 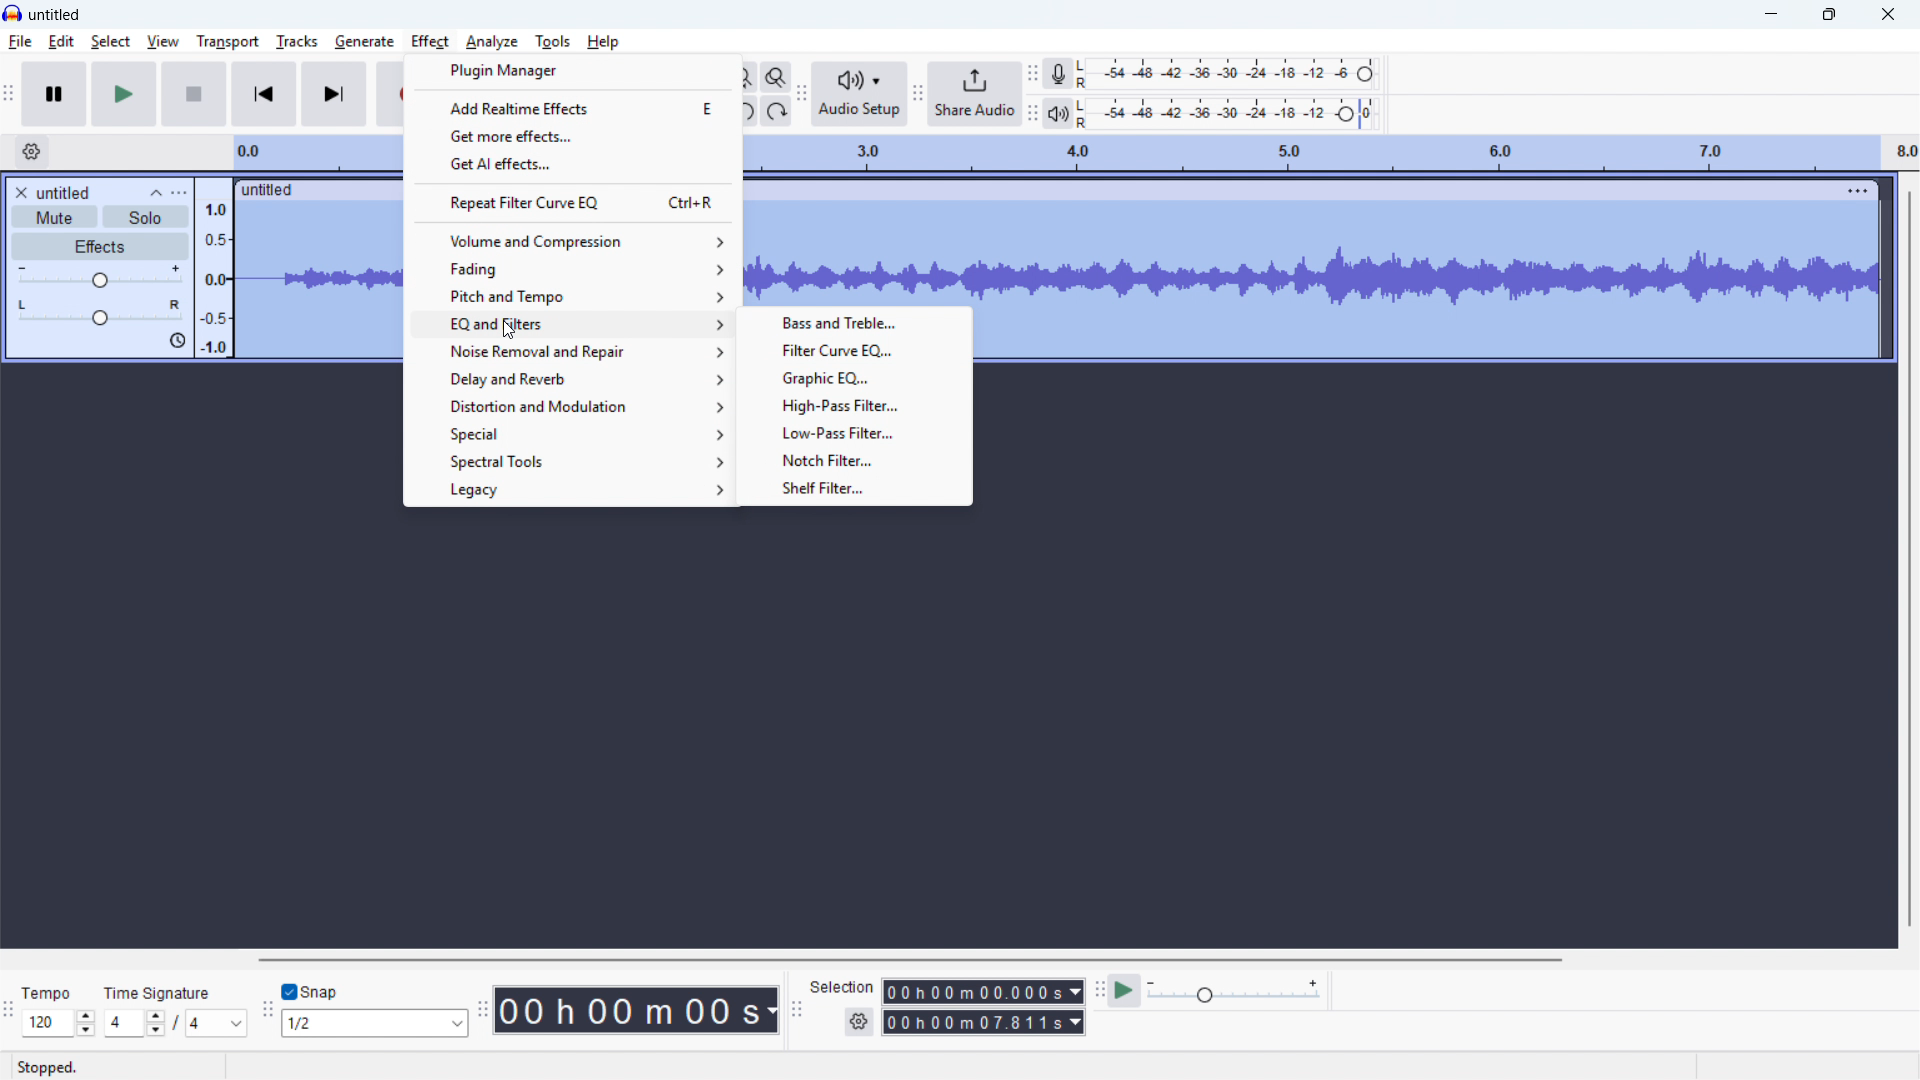 I want to click on timeline settings, so click(x=31, y=152).